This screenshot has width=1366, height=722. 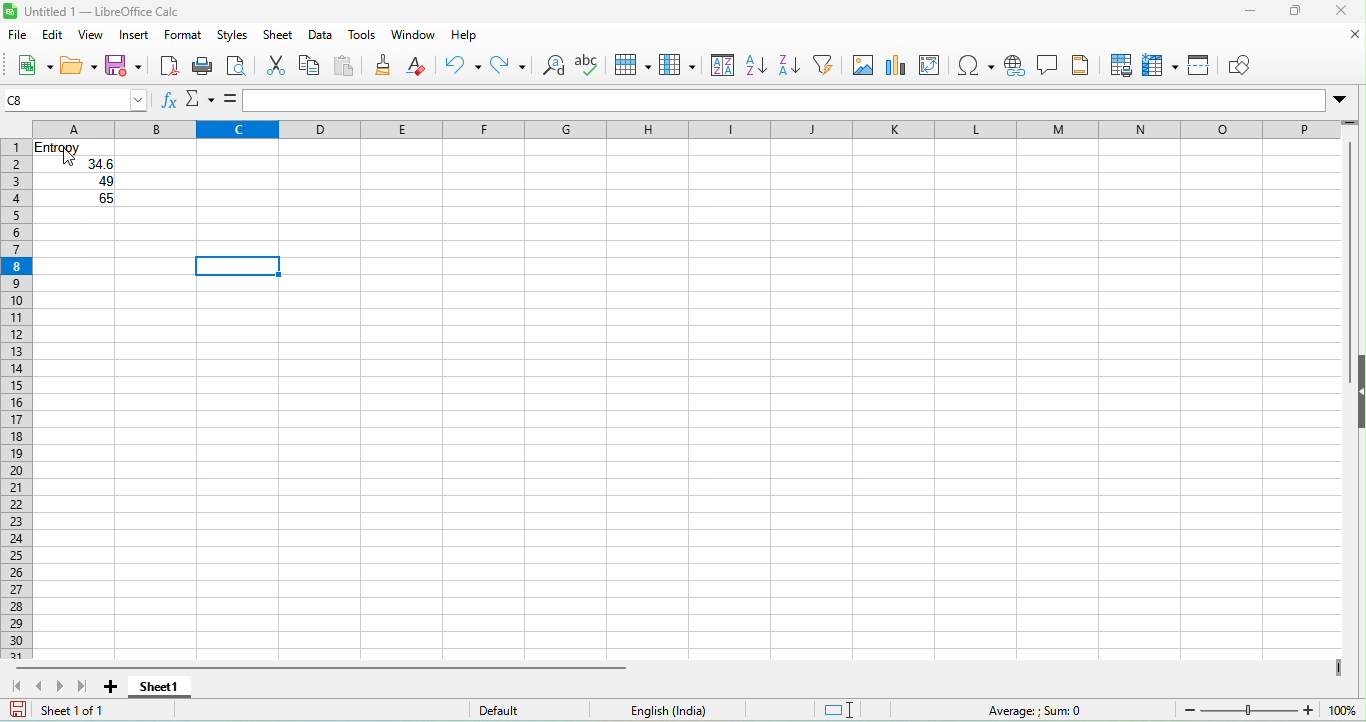 I want to click on default, so click(x=534, y=710).